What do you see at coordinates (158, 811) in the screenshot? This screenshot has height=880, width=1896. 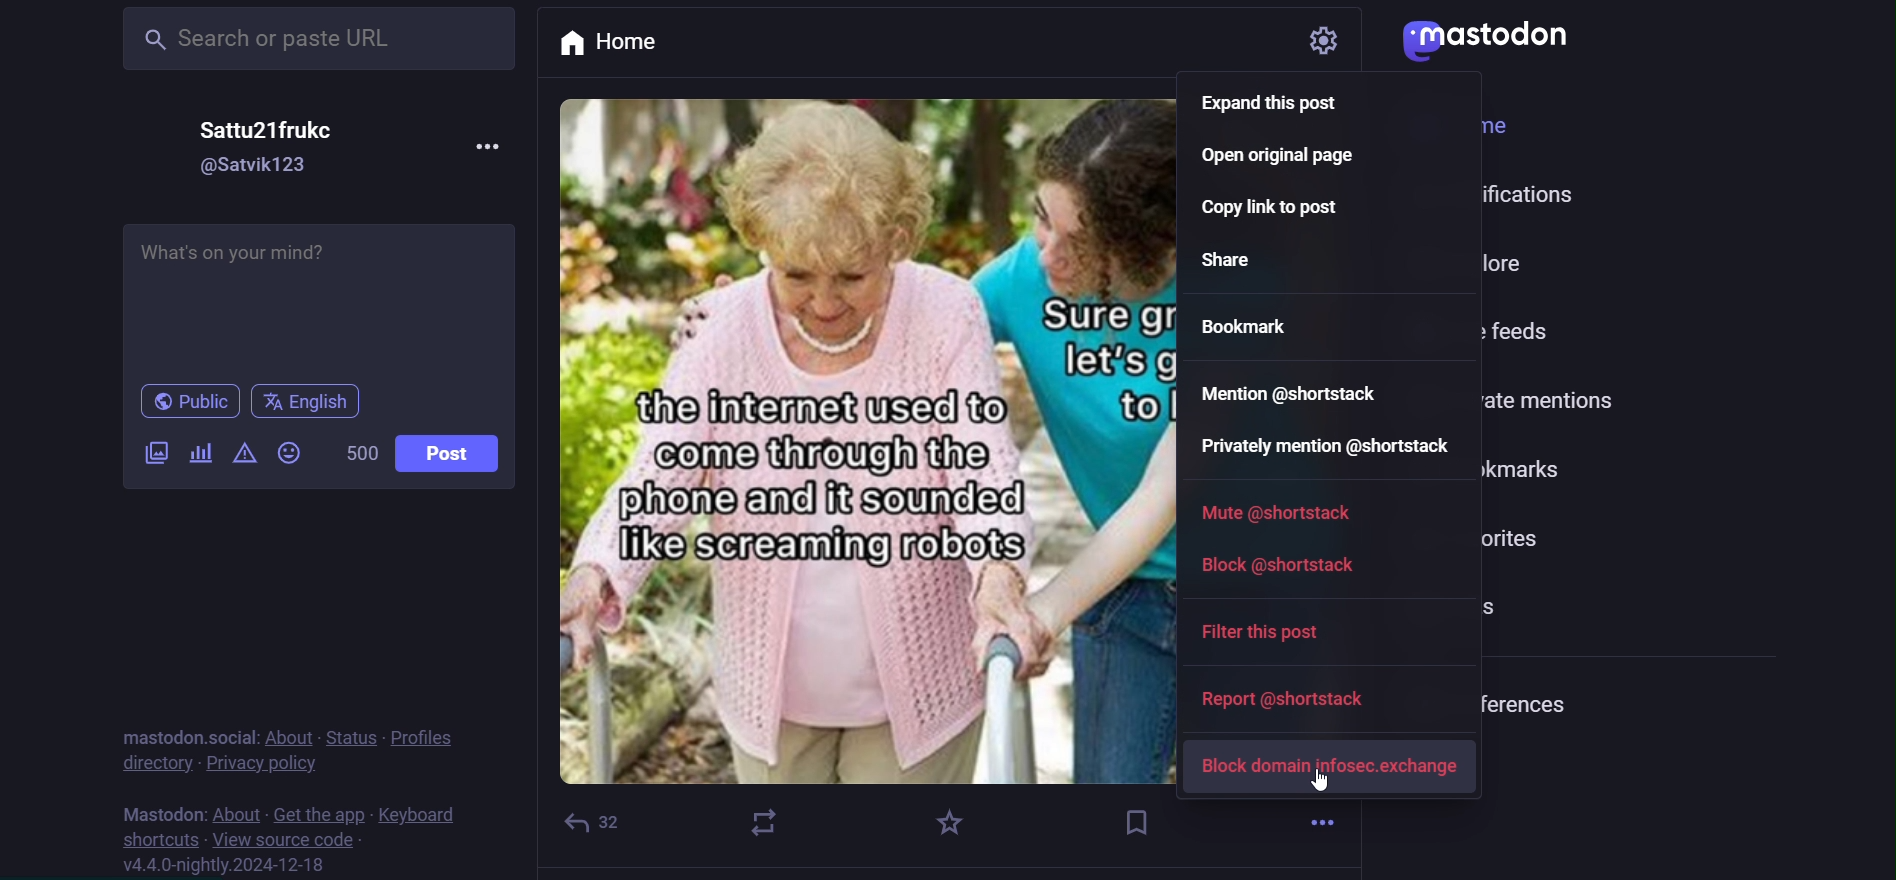 I see `mastodon` at bounding box center [158, 811].